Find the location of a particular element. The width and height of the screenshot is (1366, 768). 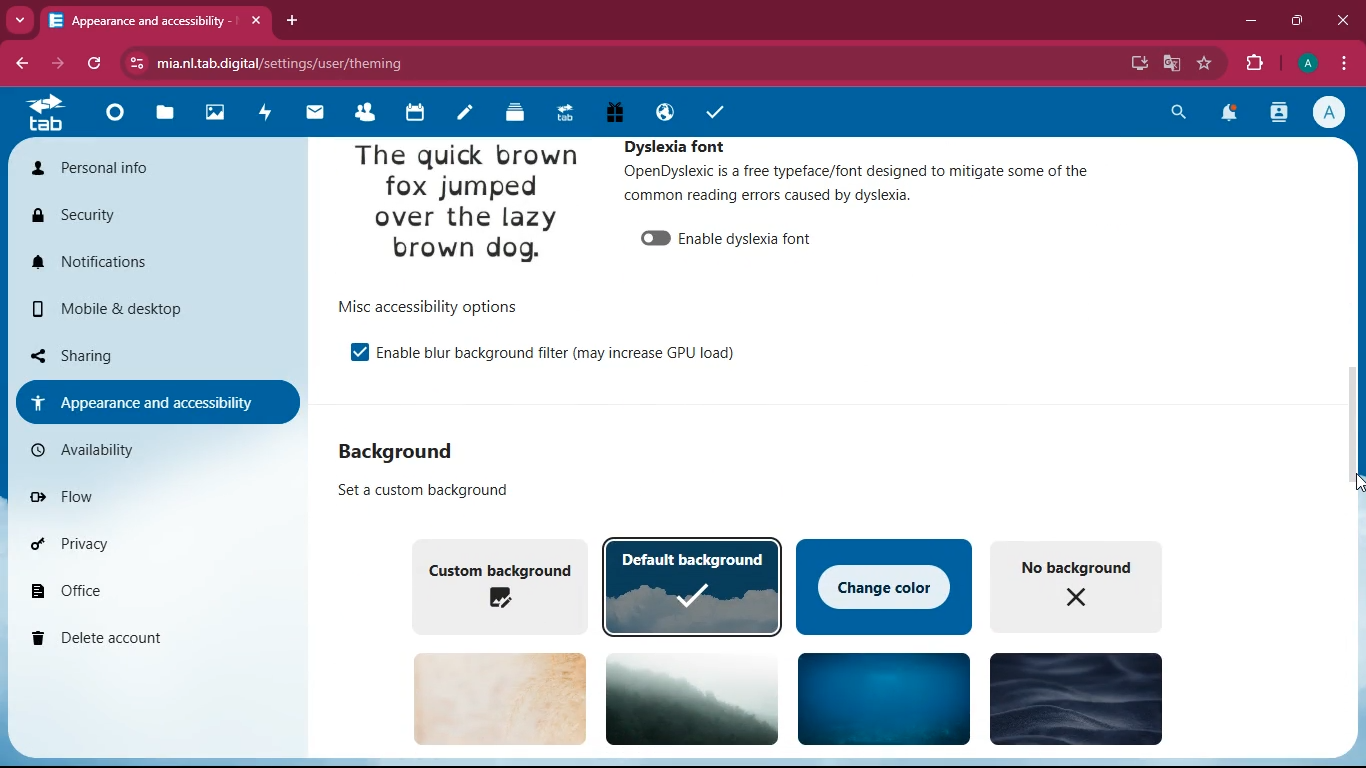

more accessibility is located at coordinates (155, 401).